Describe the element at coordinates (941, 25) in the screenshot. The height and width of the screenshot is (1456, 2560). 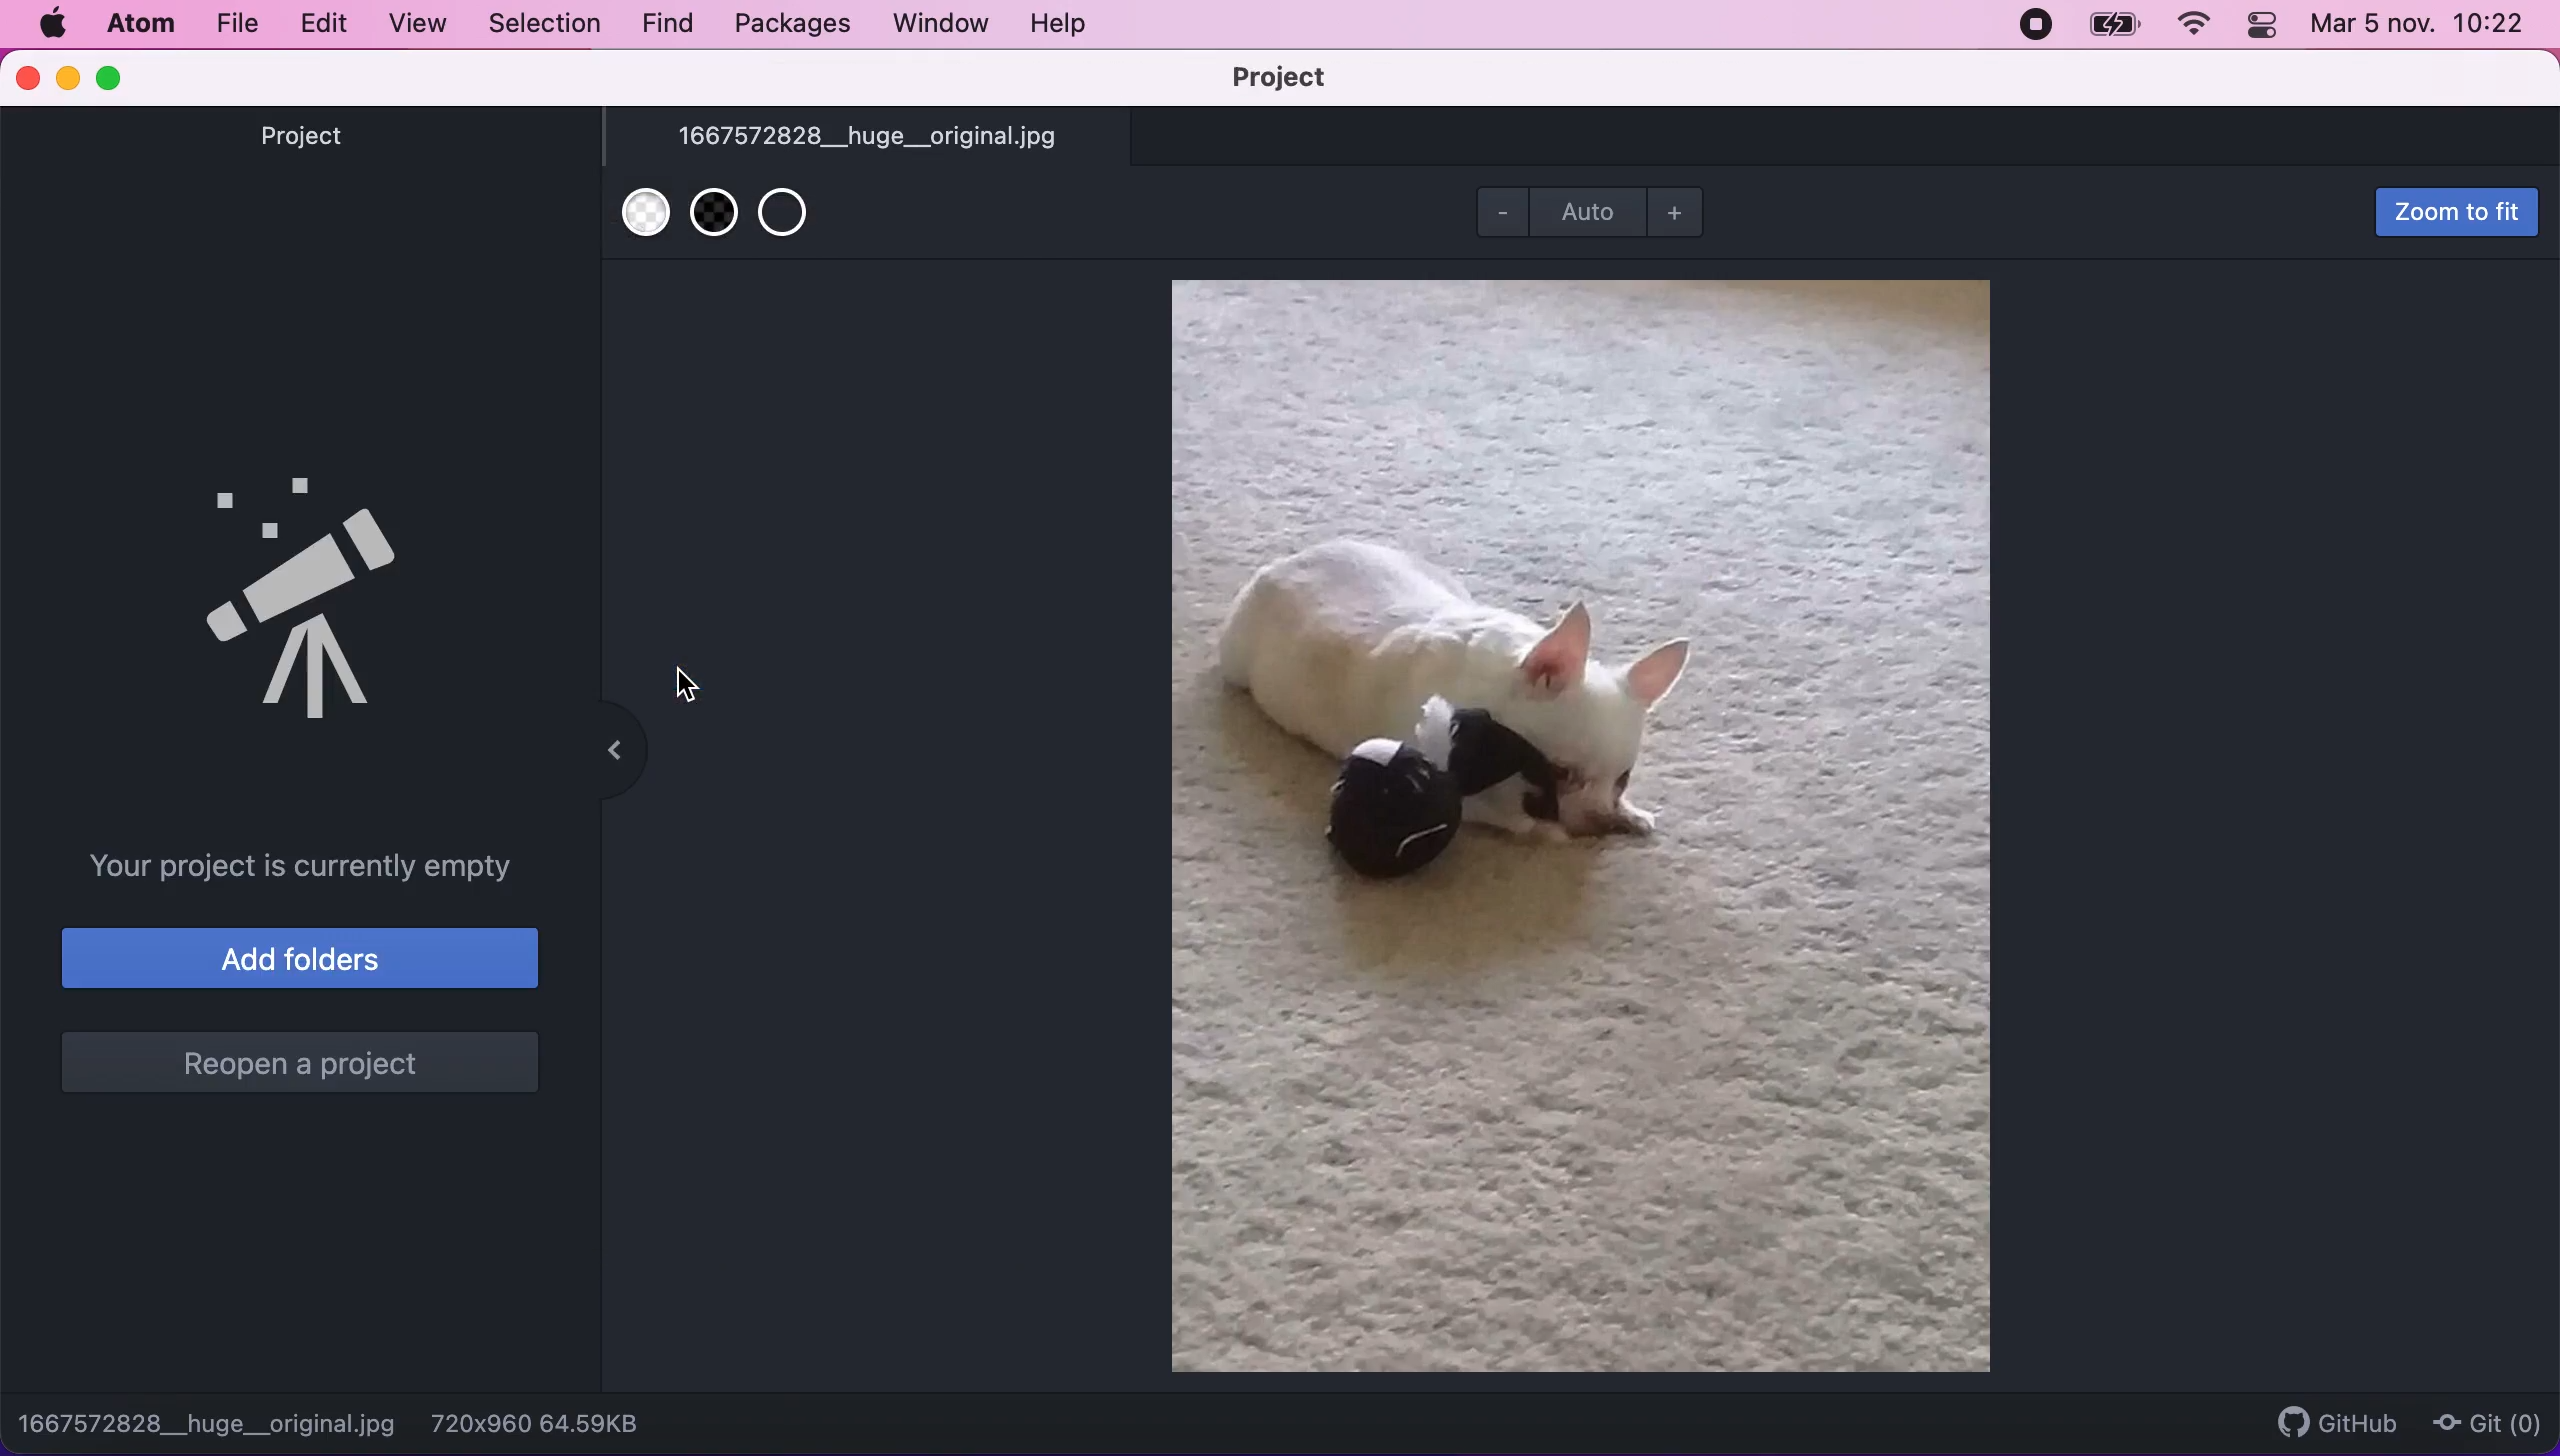
I see `window` at that location.